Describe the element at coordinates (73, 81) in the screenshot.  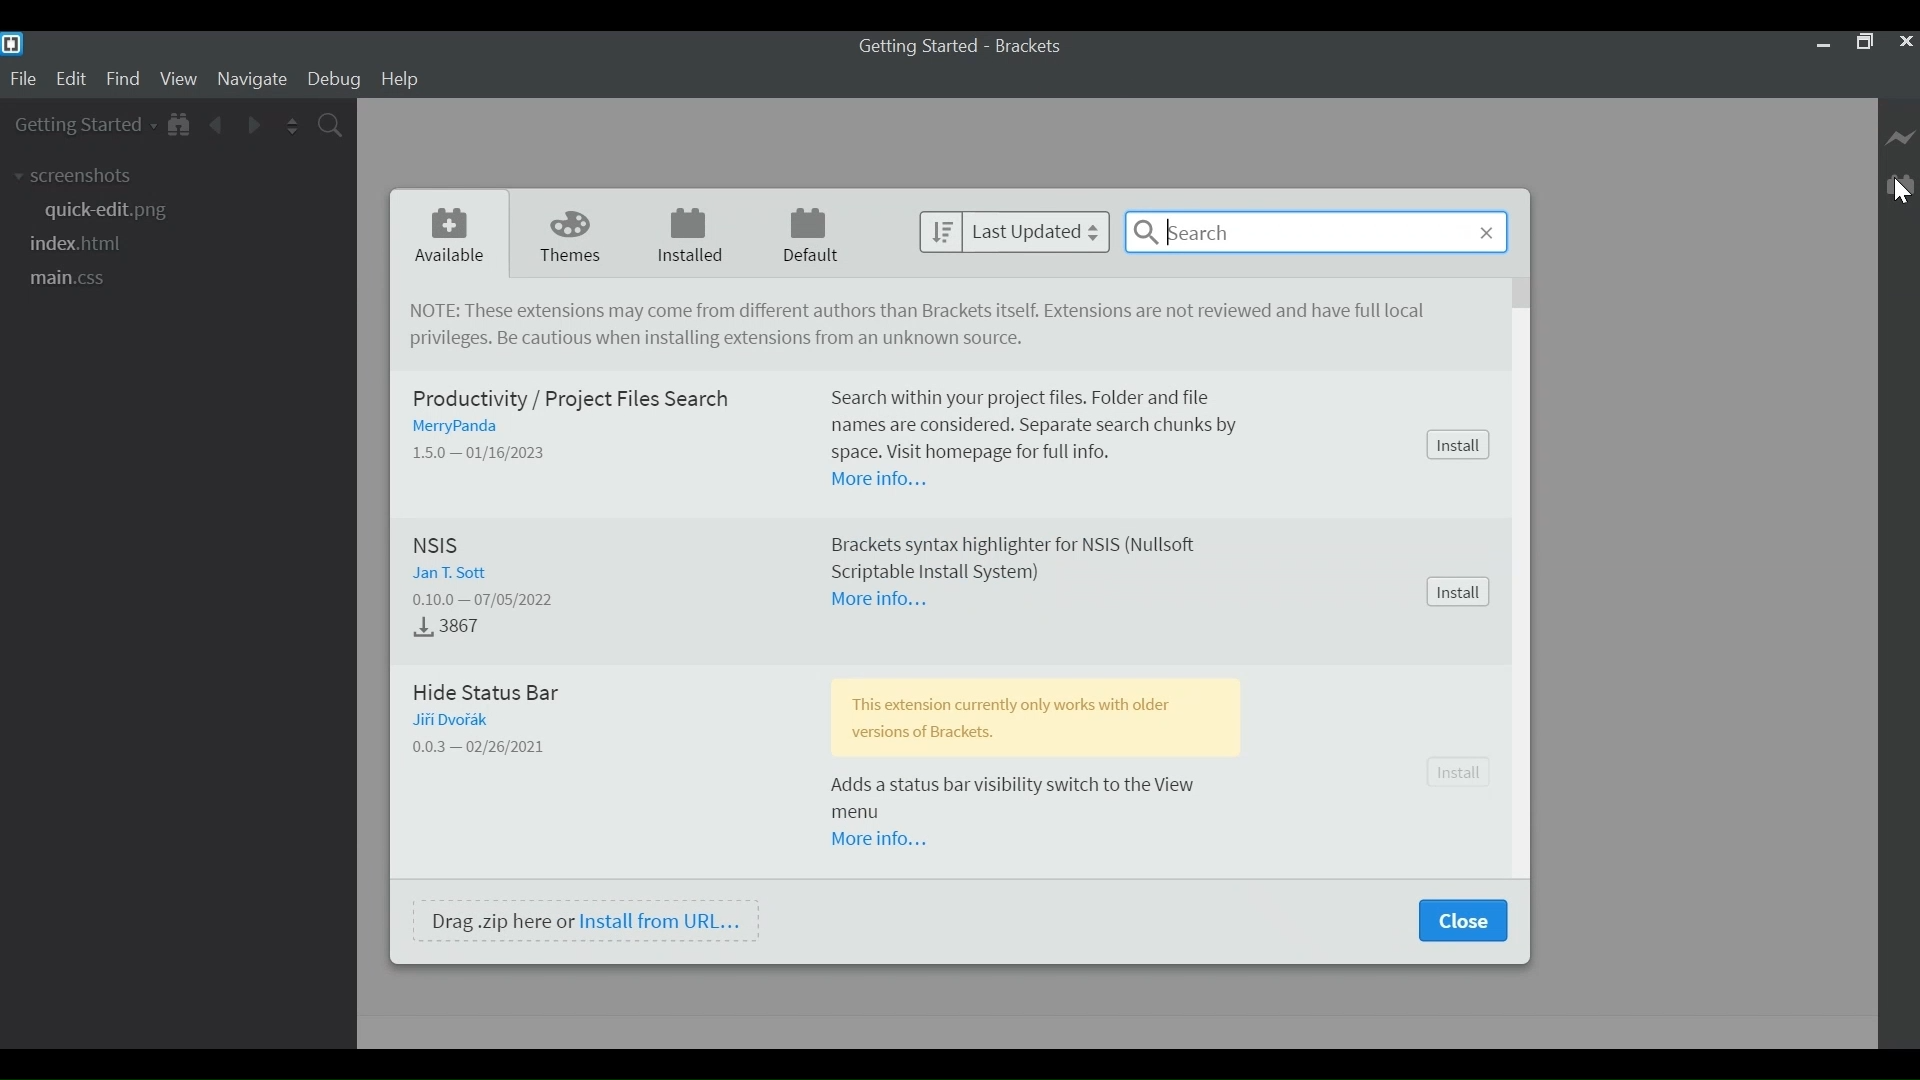
I see `Edit` at that location.